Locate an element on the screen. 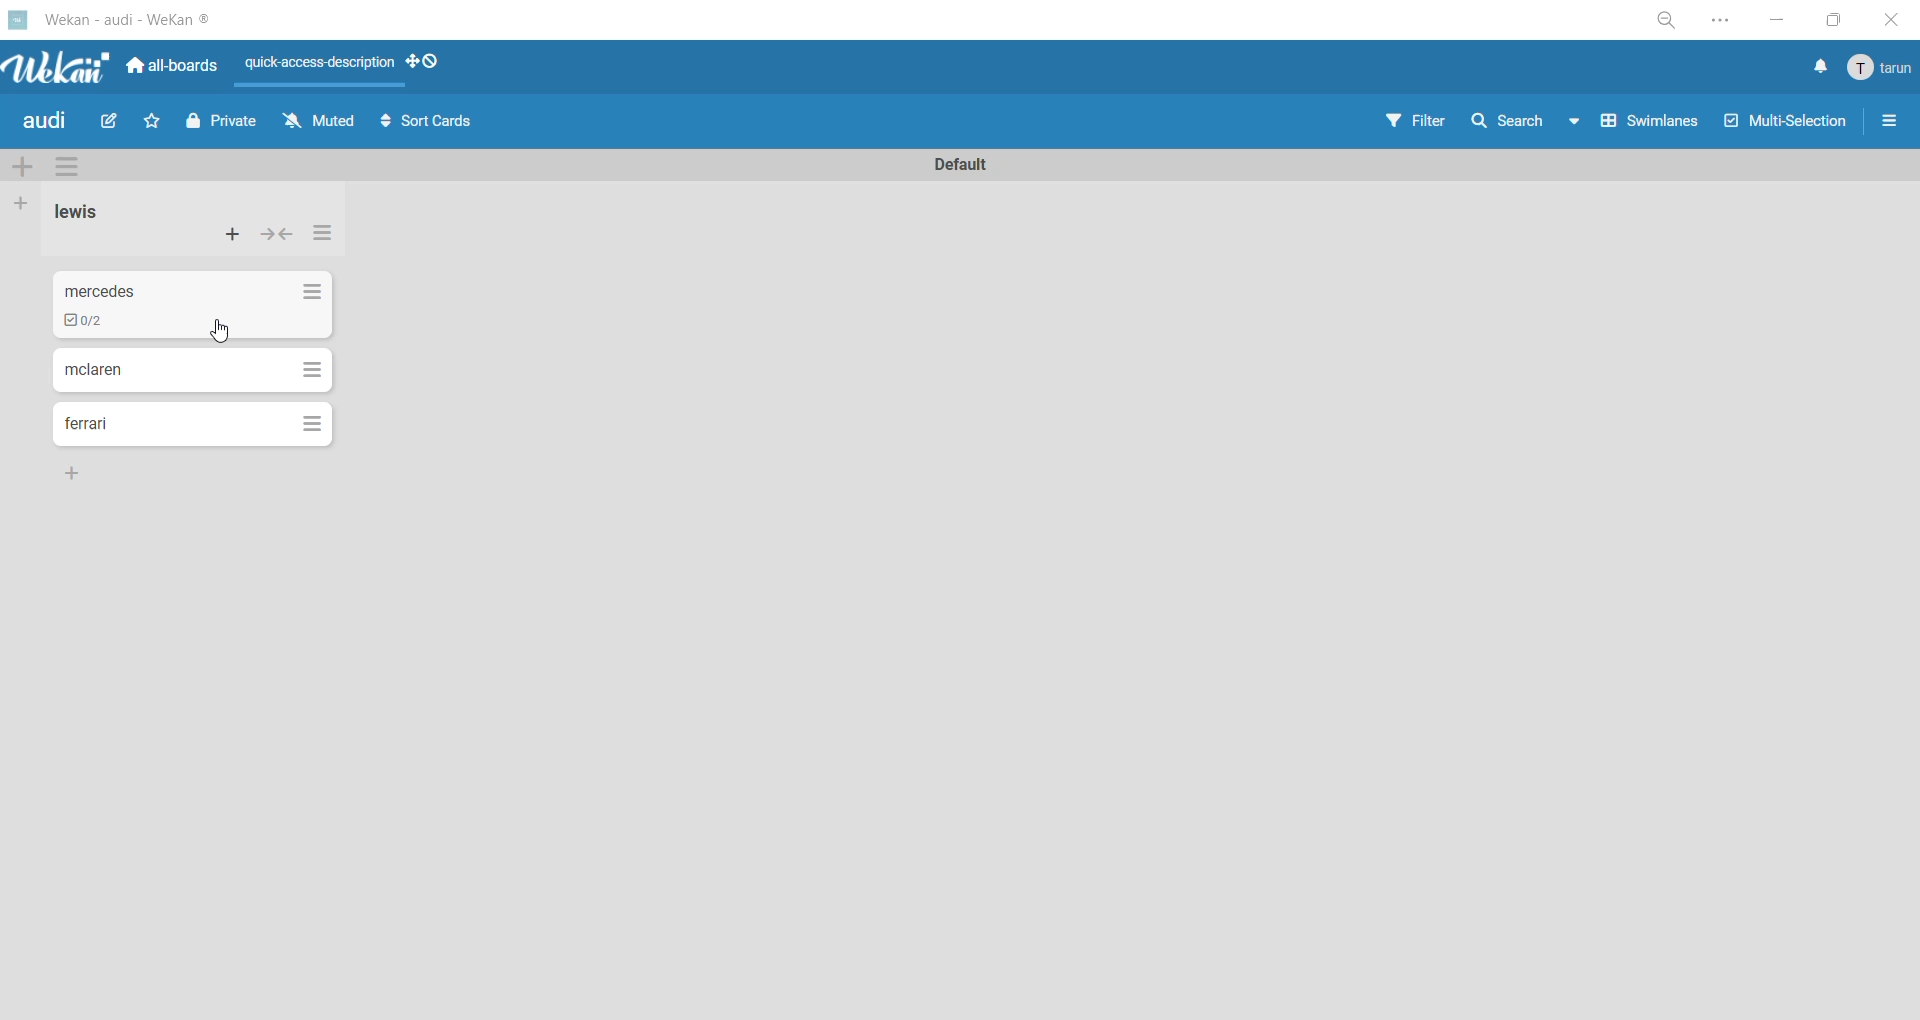  quick access description is located at coordinates (319, 63).